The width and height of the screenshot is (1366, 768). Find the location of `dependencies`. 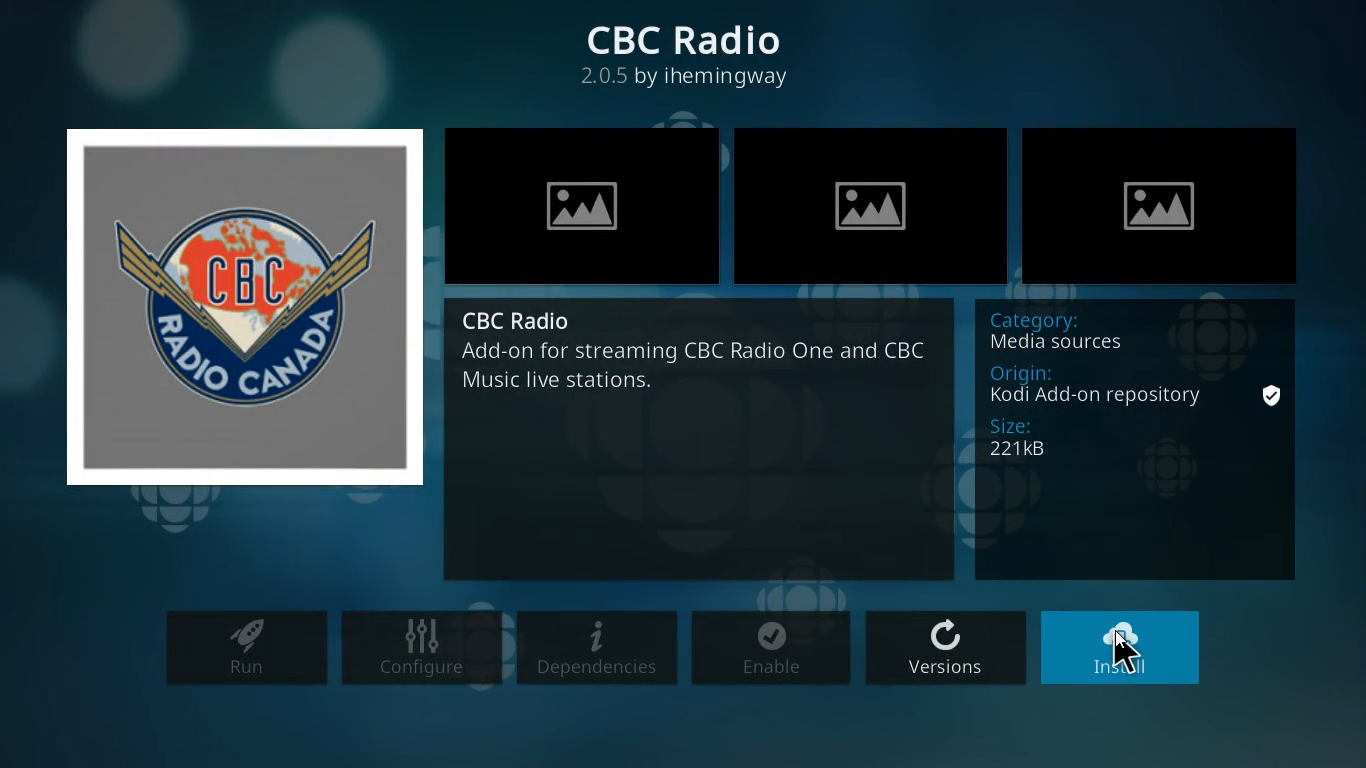

dependencies is located at coordinates (596, 651).